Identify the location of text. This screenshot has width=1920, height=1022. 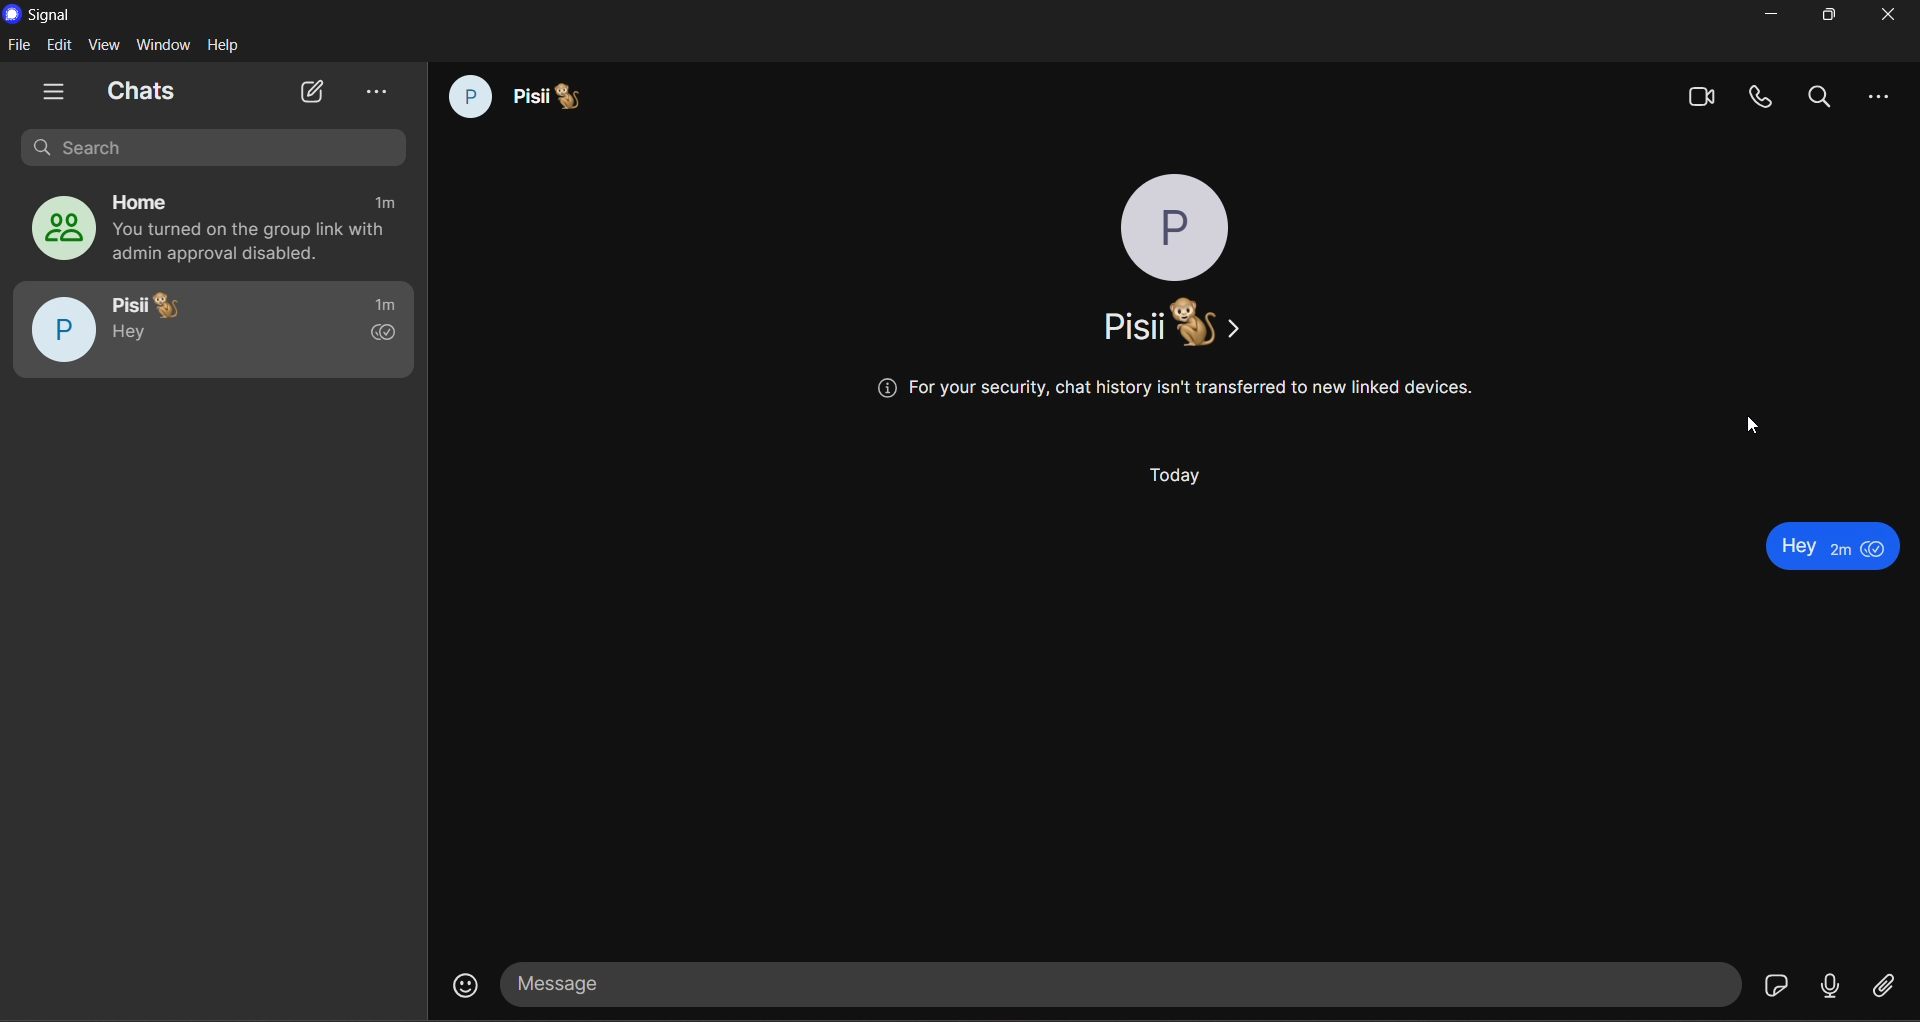
(1823, 540).